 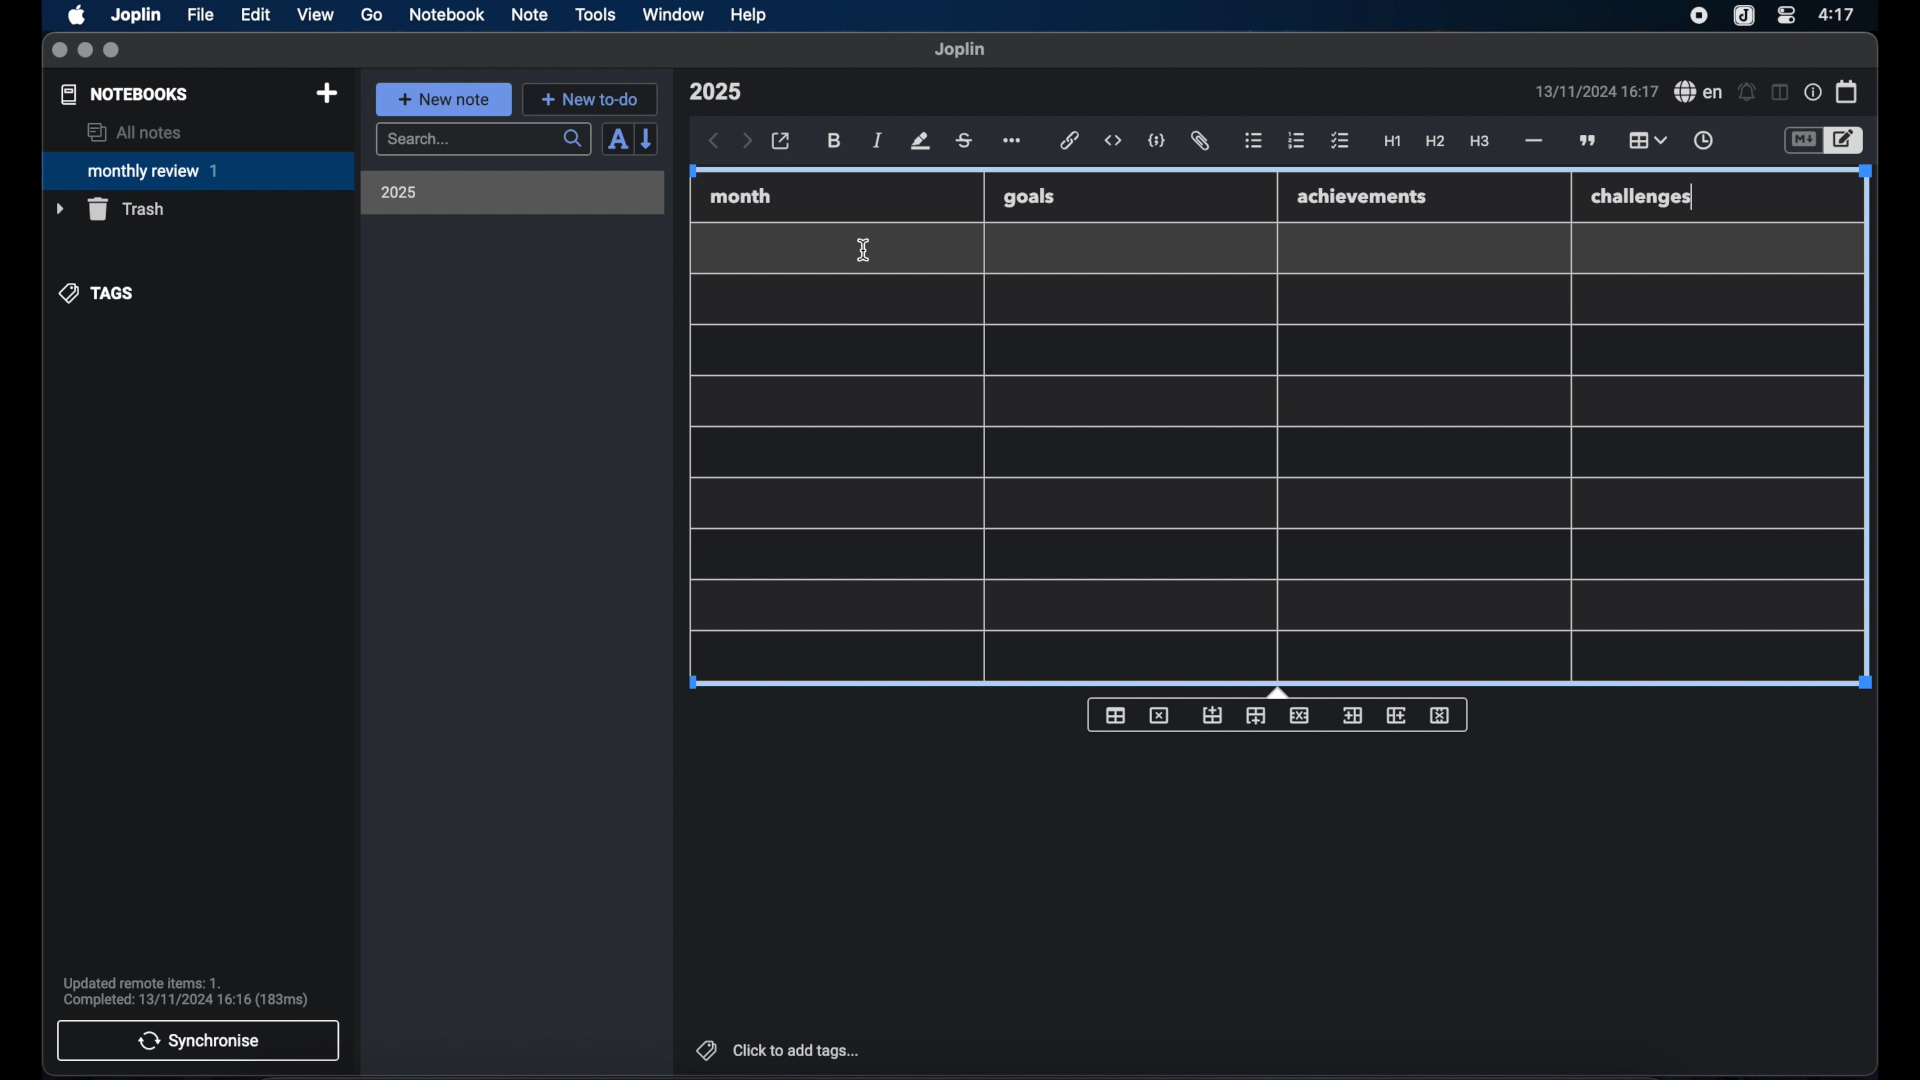 I want to click on go, so click(x=372, y=14).